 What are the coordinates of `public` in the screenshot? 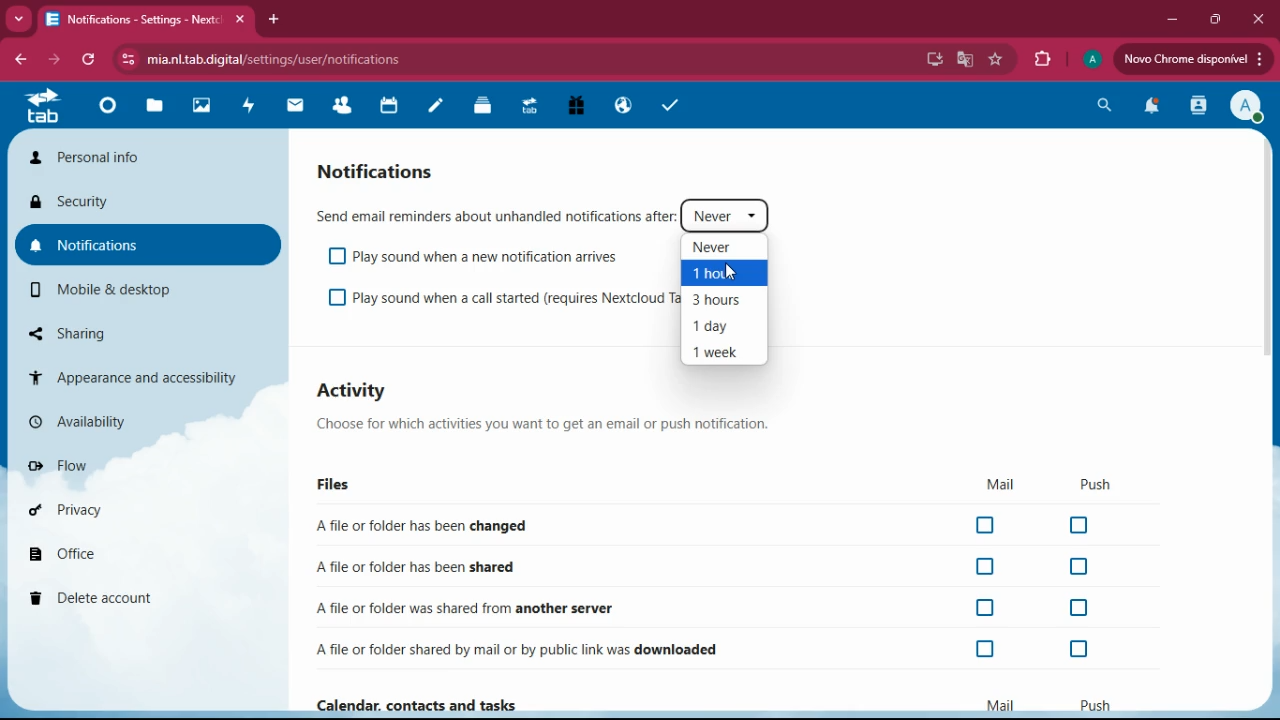 It's located at (624, 106).